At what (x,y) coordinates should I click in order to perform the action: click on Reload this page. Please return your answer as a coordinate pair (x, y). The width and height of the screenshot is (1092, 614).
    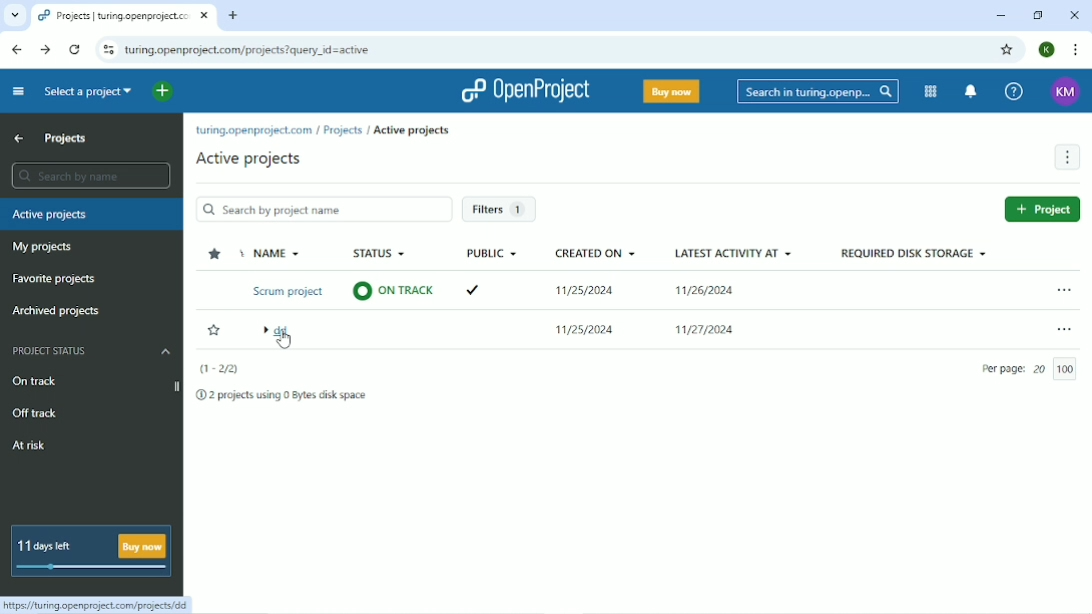
    Looking at the image, I should click on (76, 49).